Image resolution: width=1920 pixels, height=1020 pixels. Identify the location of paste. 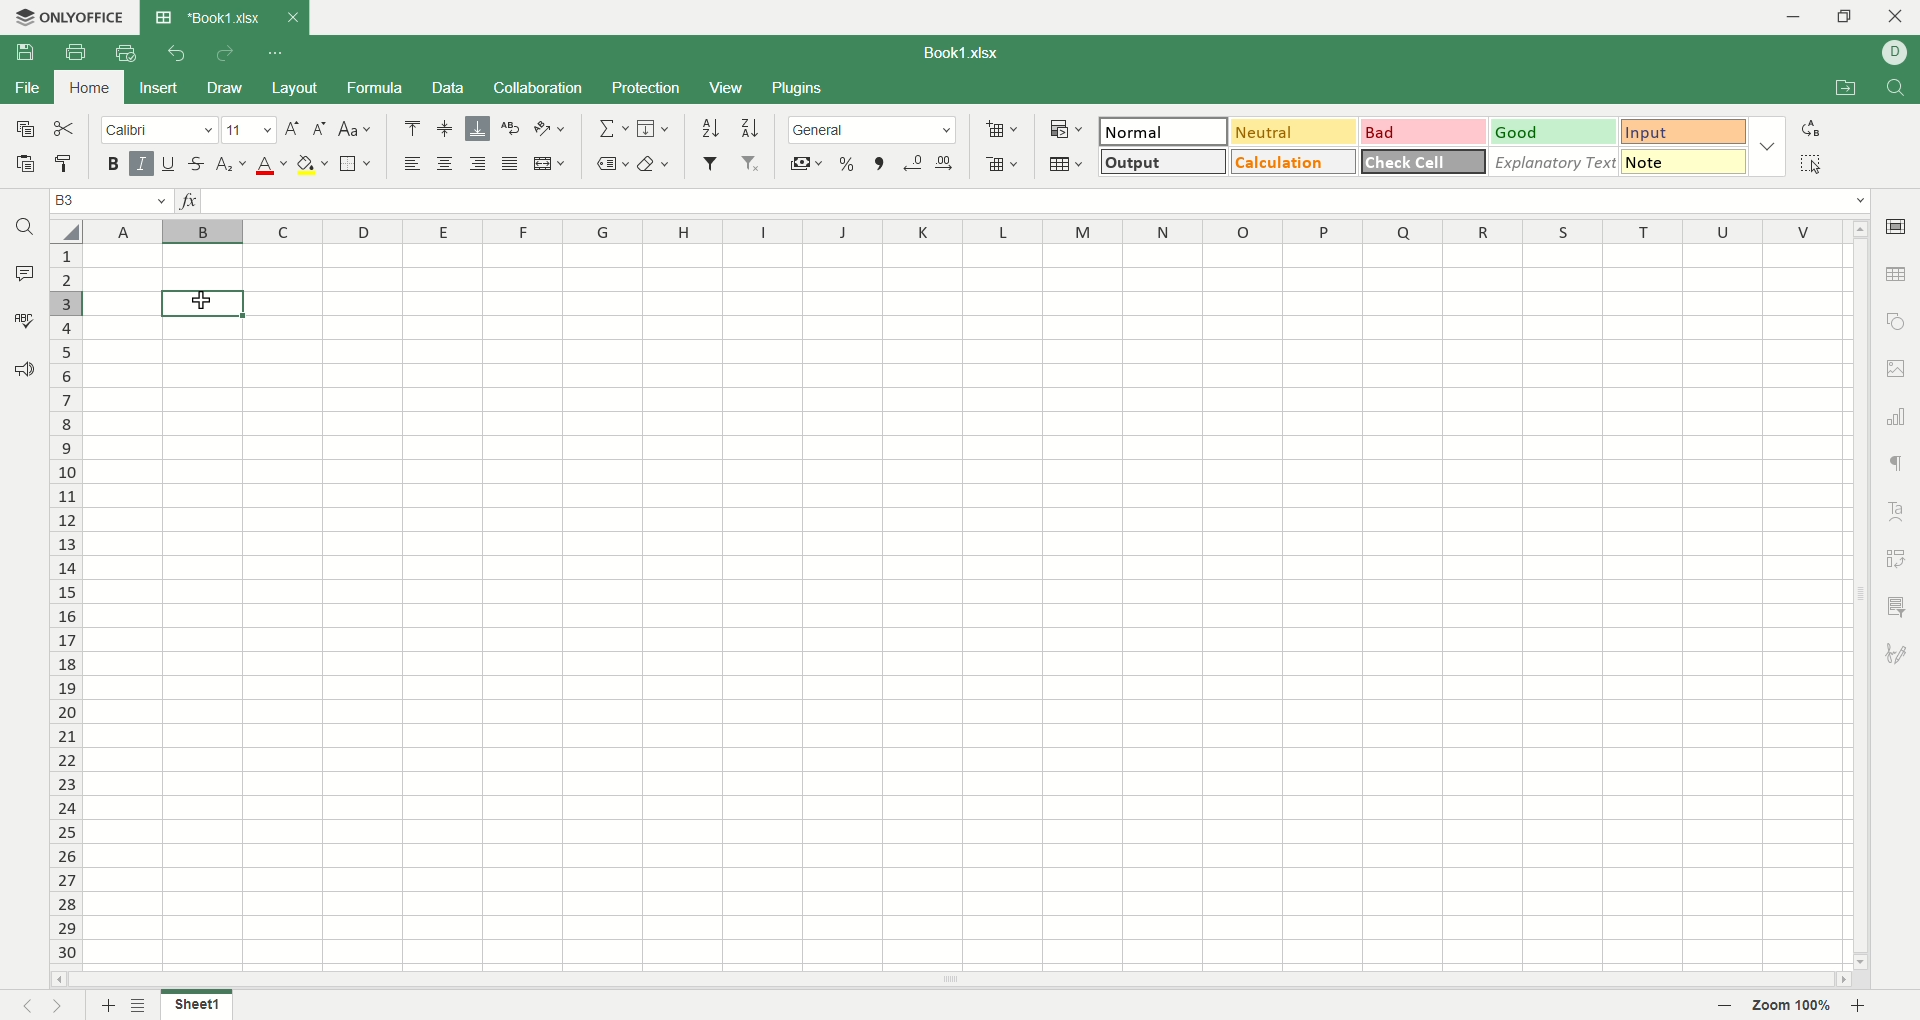
(23, 163).